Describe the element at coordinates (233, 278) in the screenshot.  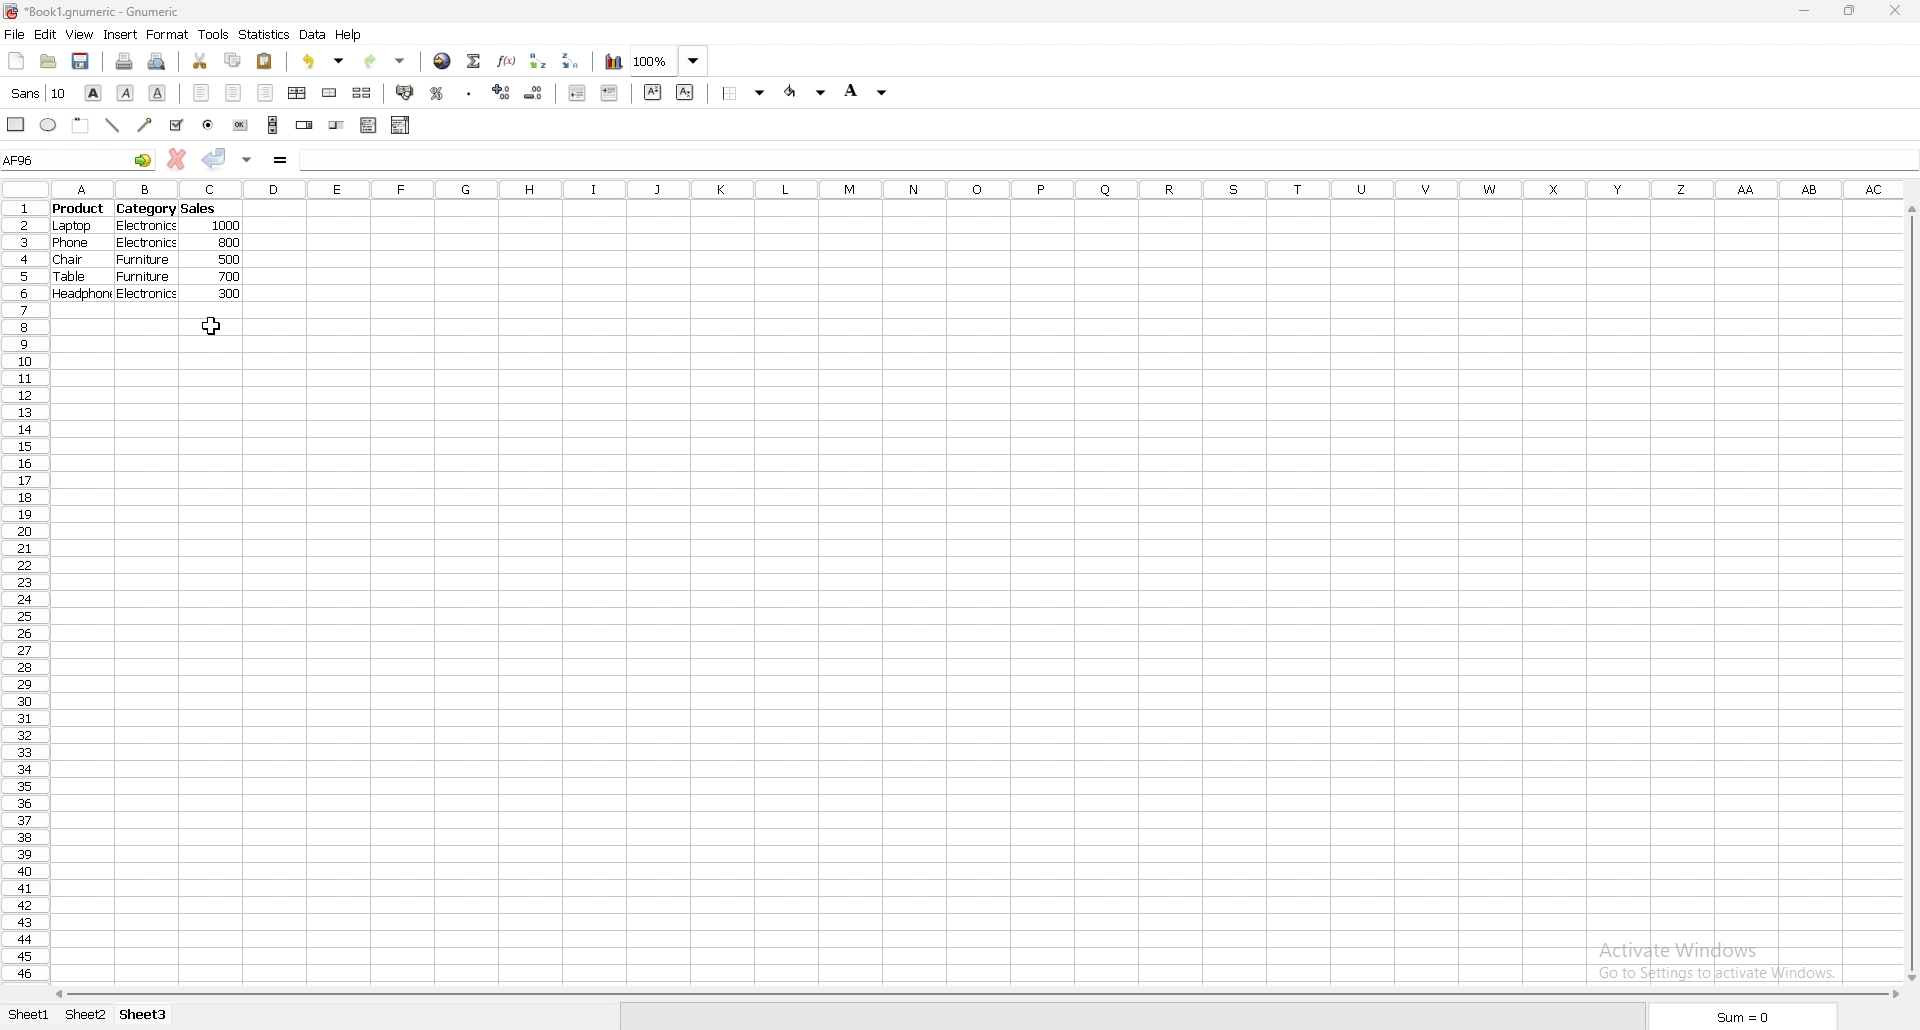
I see `700` at that location.